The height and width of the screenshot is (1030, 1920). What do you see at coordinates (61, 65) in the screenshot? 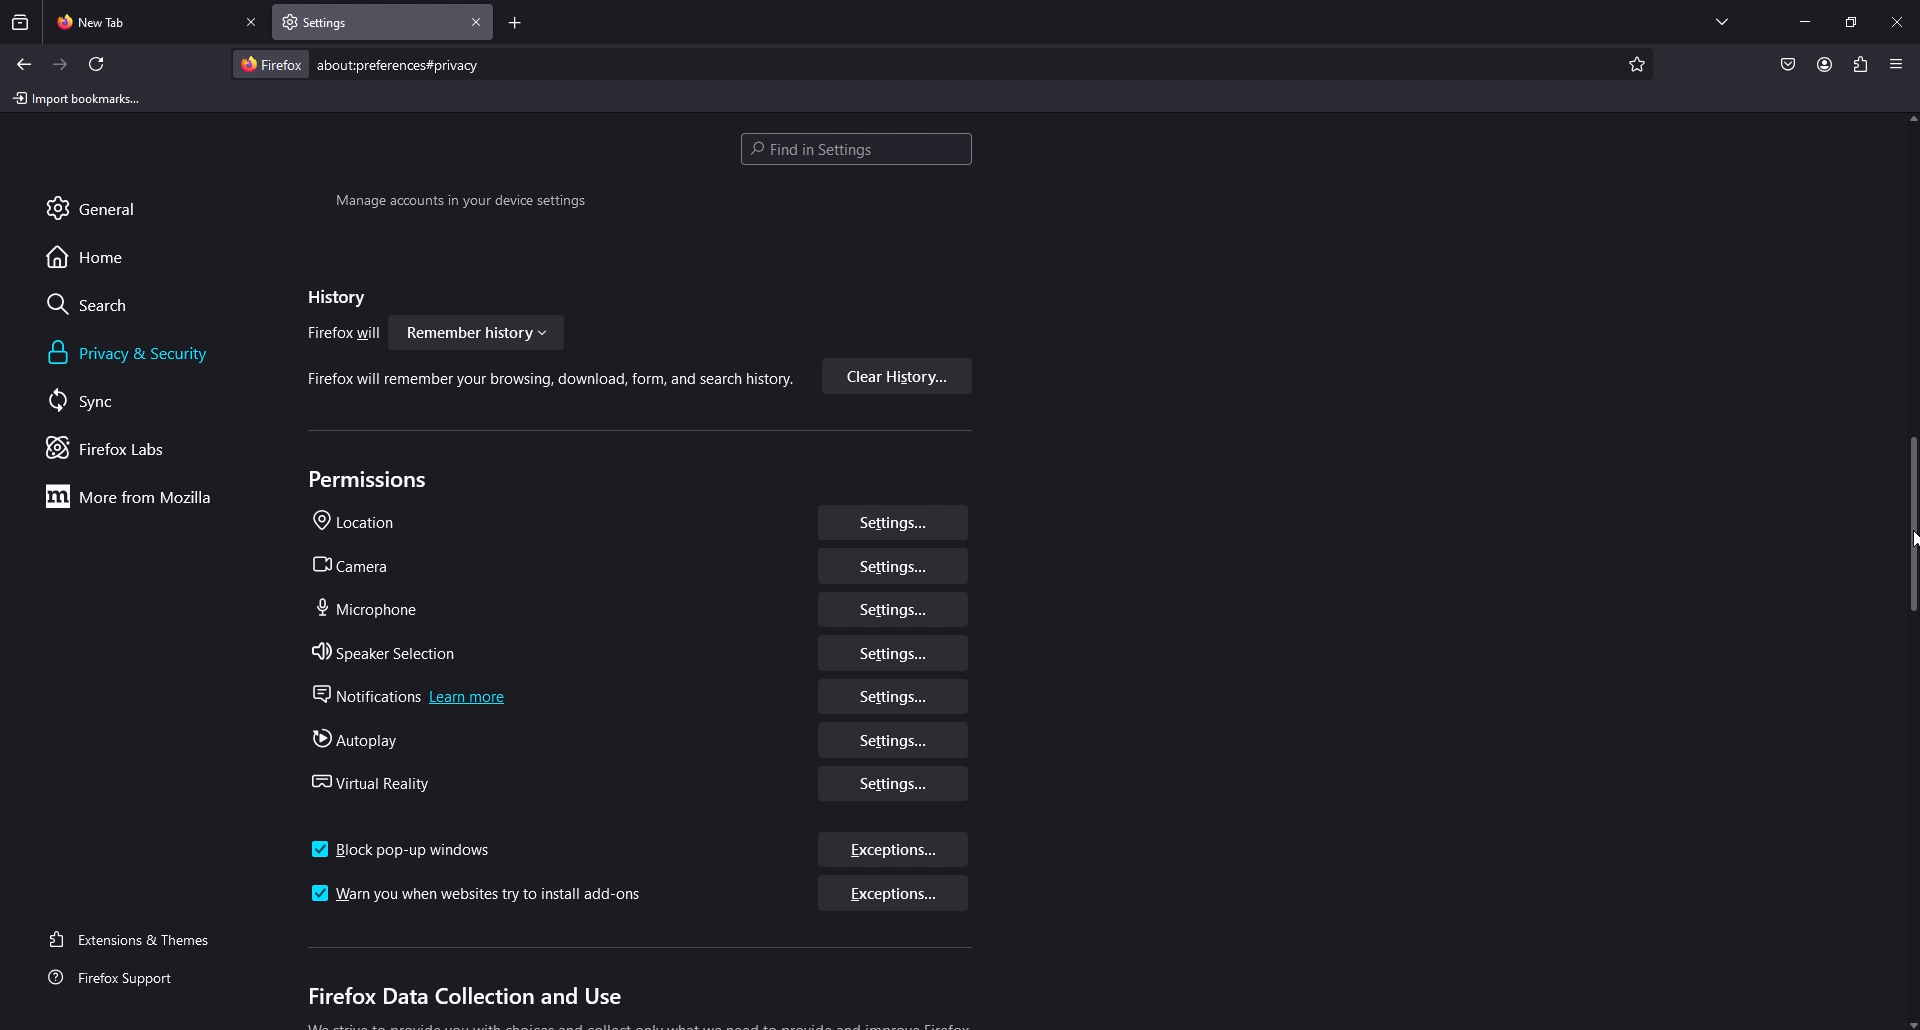
I see `forward` at bounding box center [61, 65].